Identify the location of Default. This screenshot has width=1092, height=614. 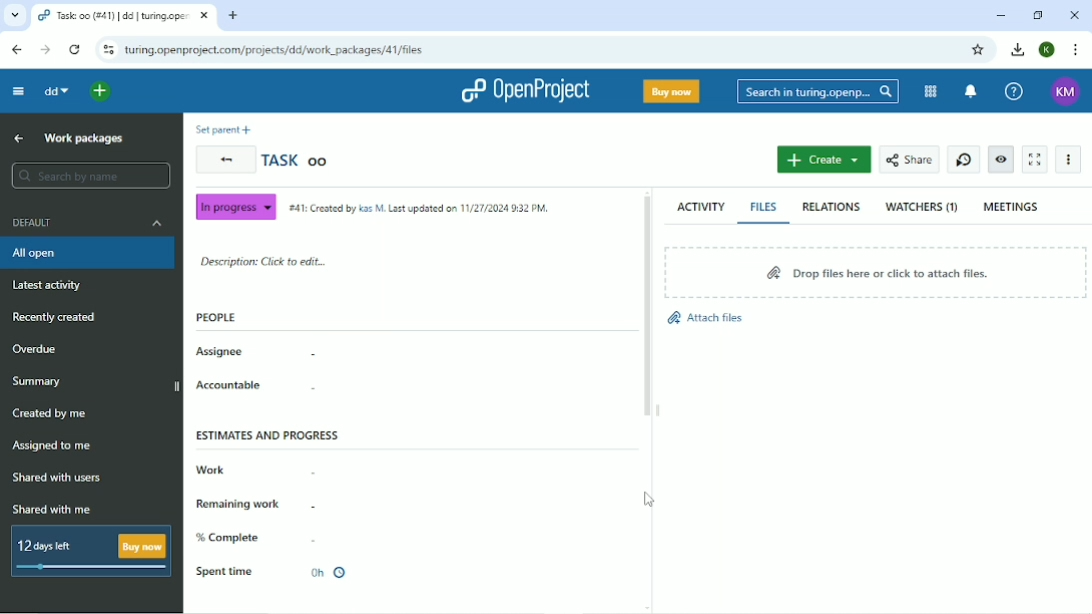
(87, 223).